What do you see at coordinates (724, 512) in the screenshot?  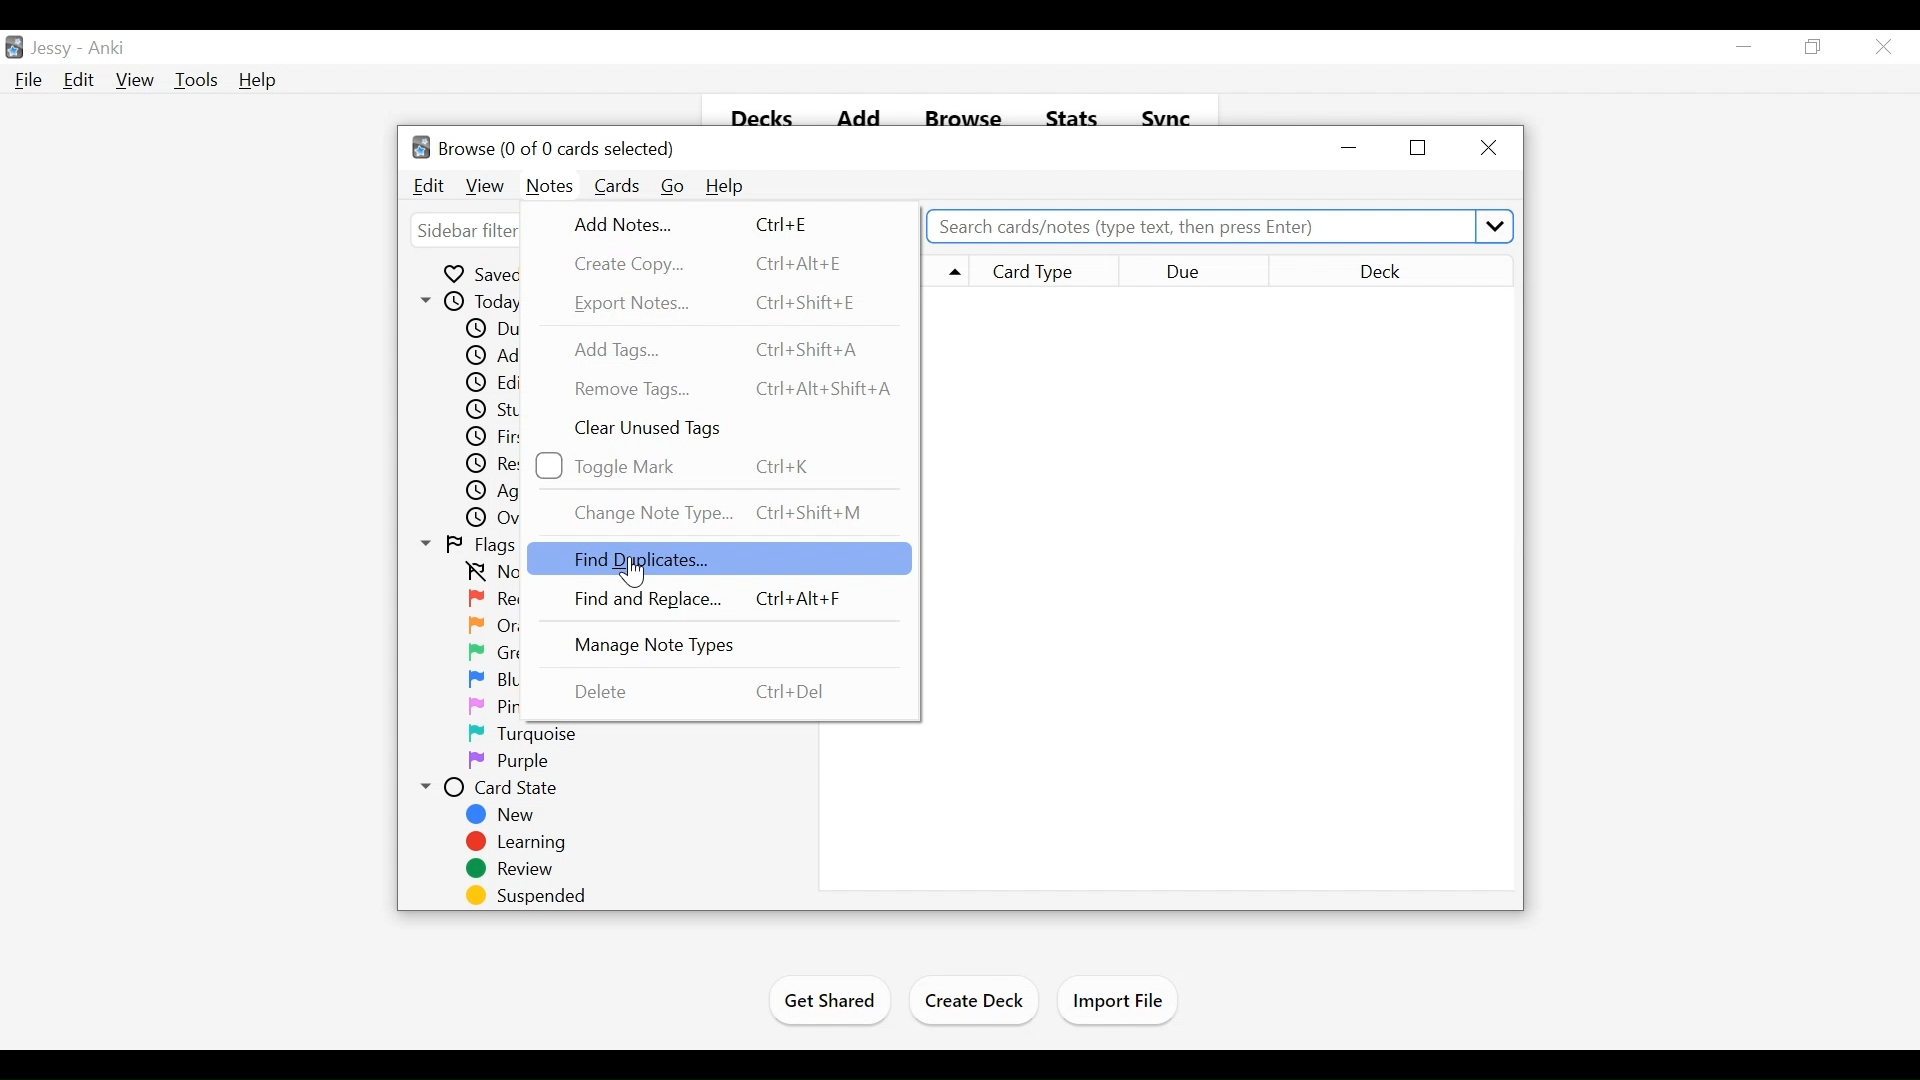 I see `Change Note Type` at bounding box center [724, 512].